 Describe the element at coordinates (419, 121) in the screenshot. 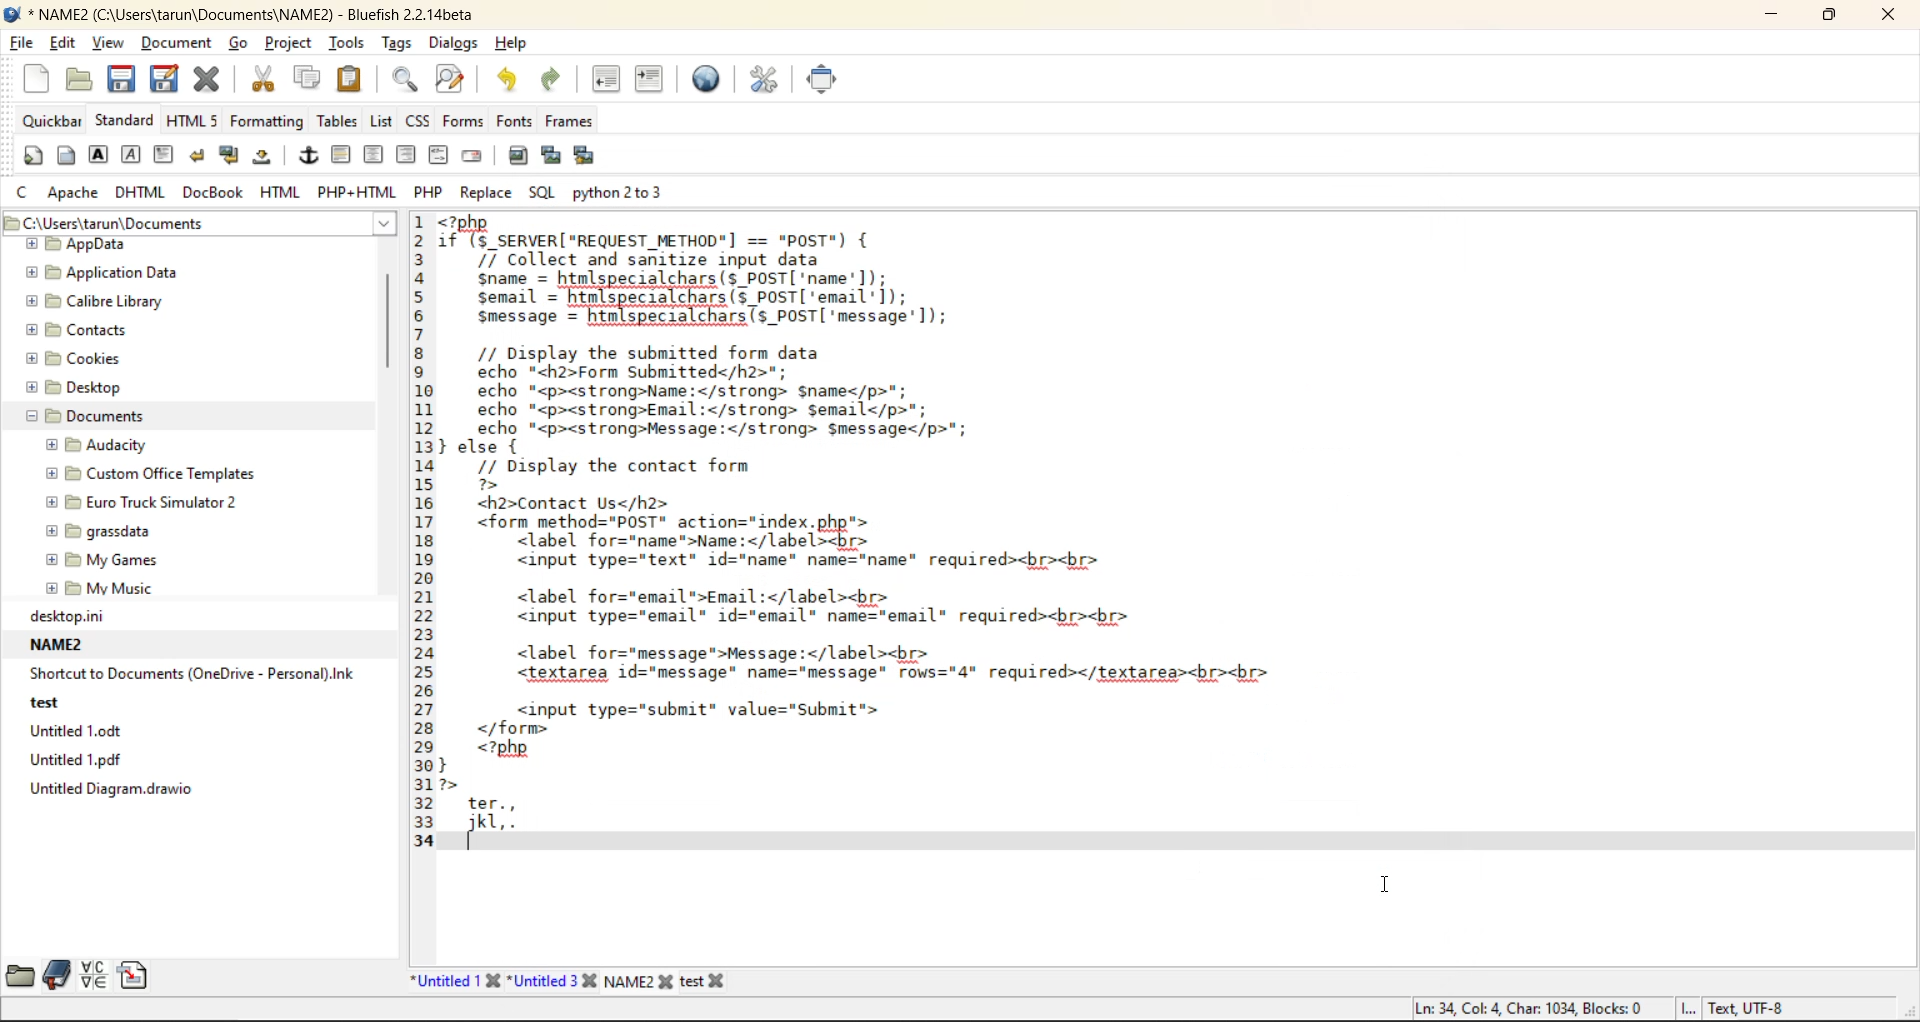

I see `css` at that location.